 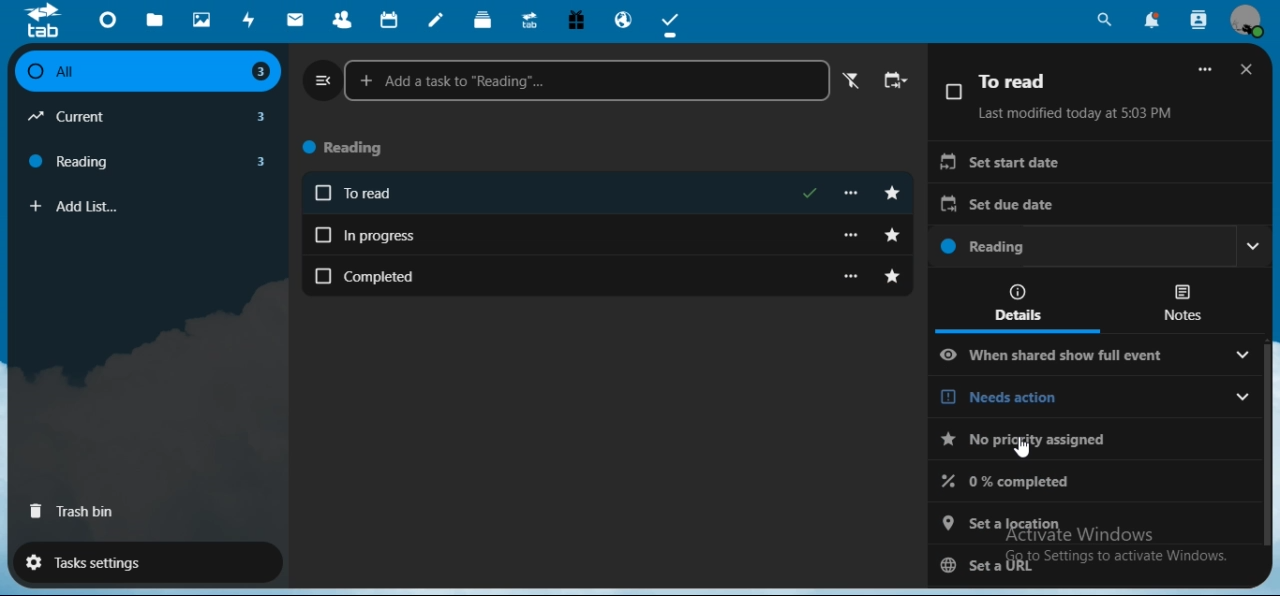 I want to click on Checkbox, so click(x=323, y=276).